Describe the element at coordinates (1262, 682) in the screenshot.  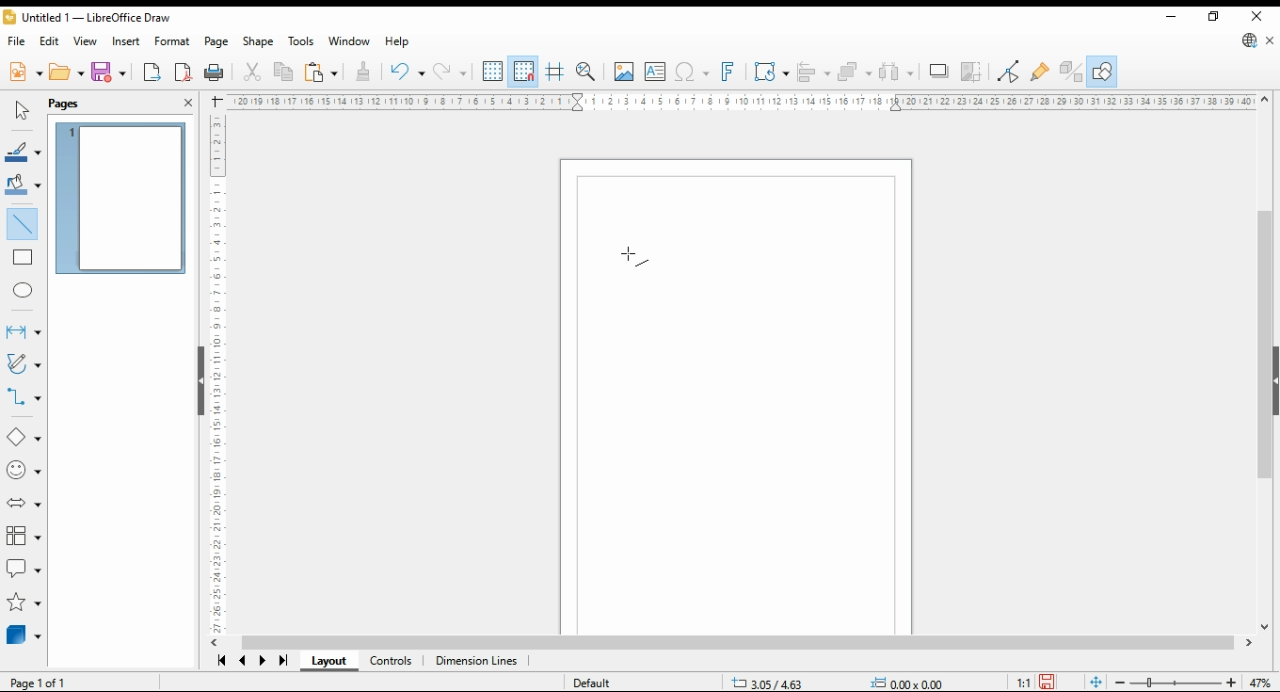
I see `zoom factor` at that location.